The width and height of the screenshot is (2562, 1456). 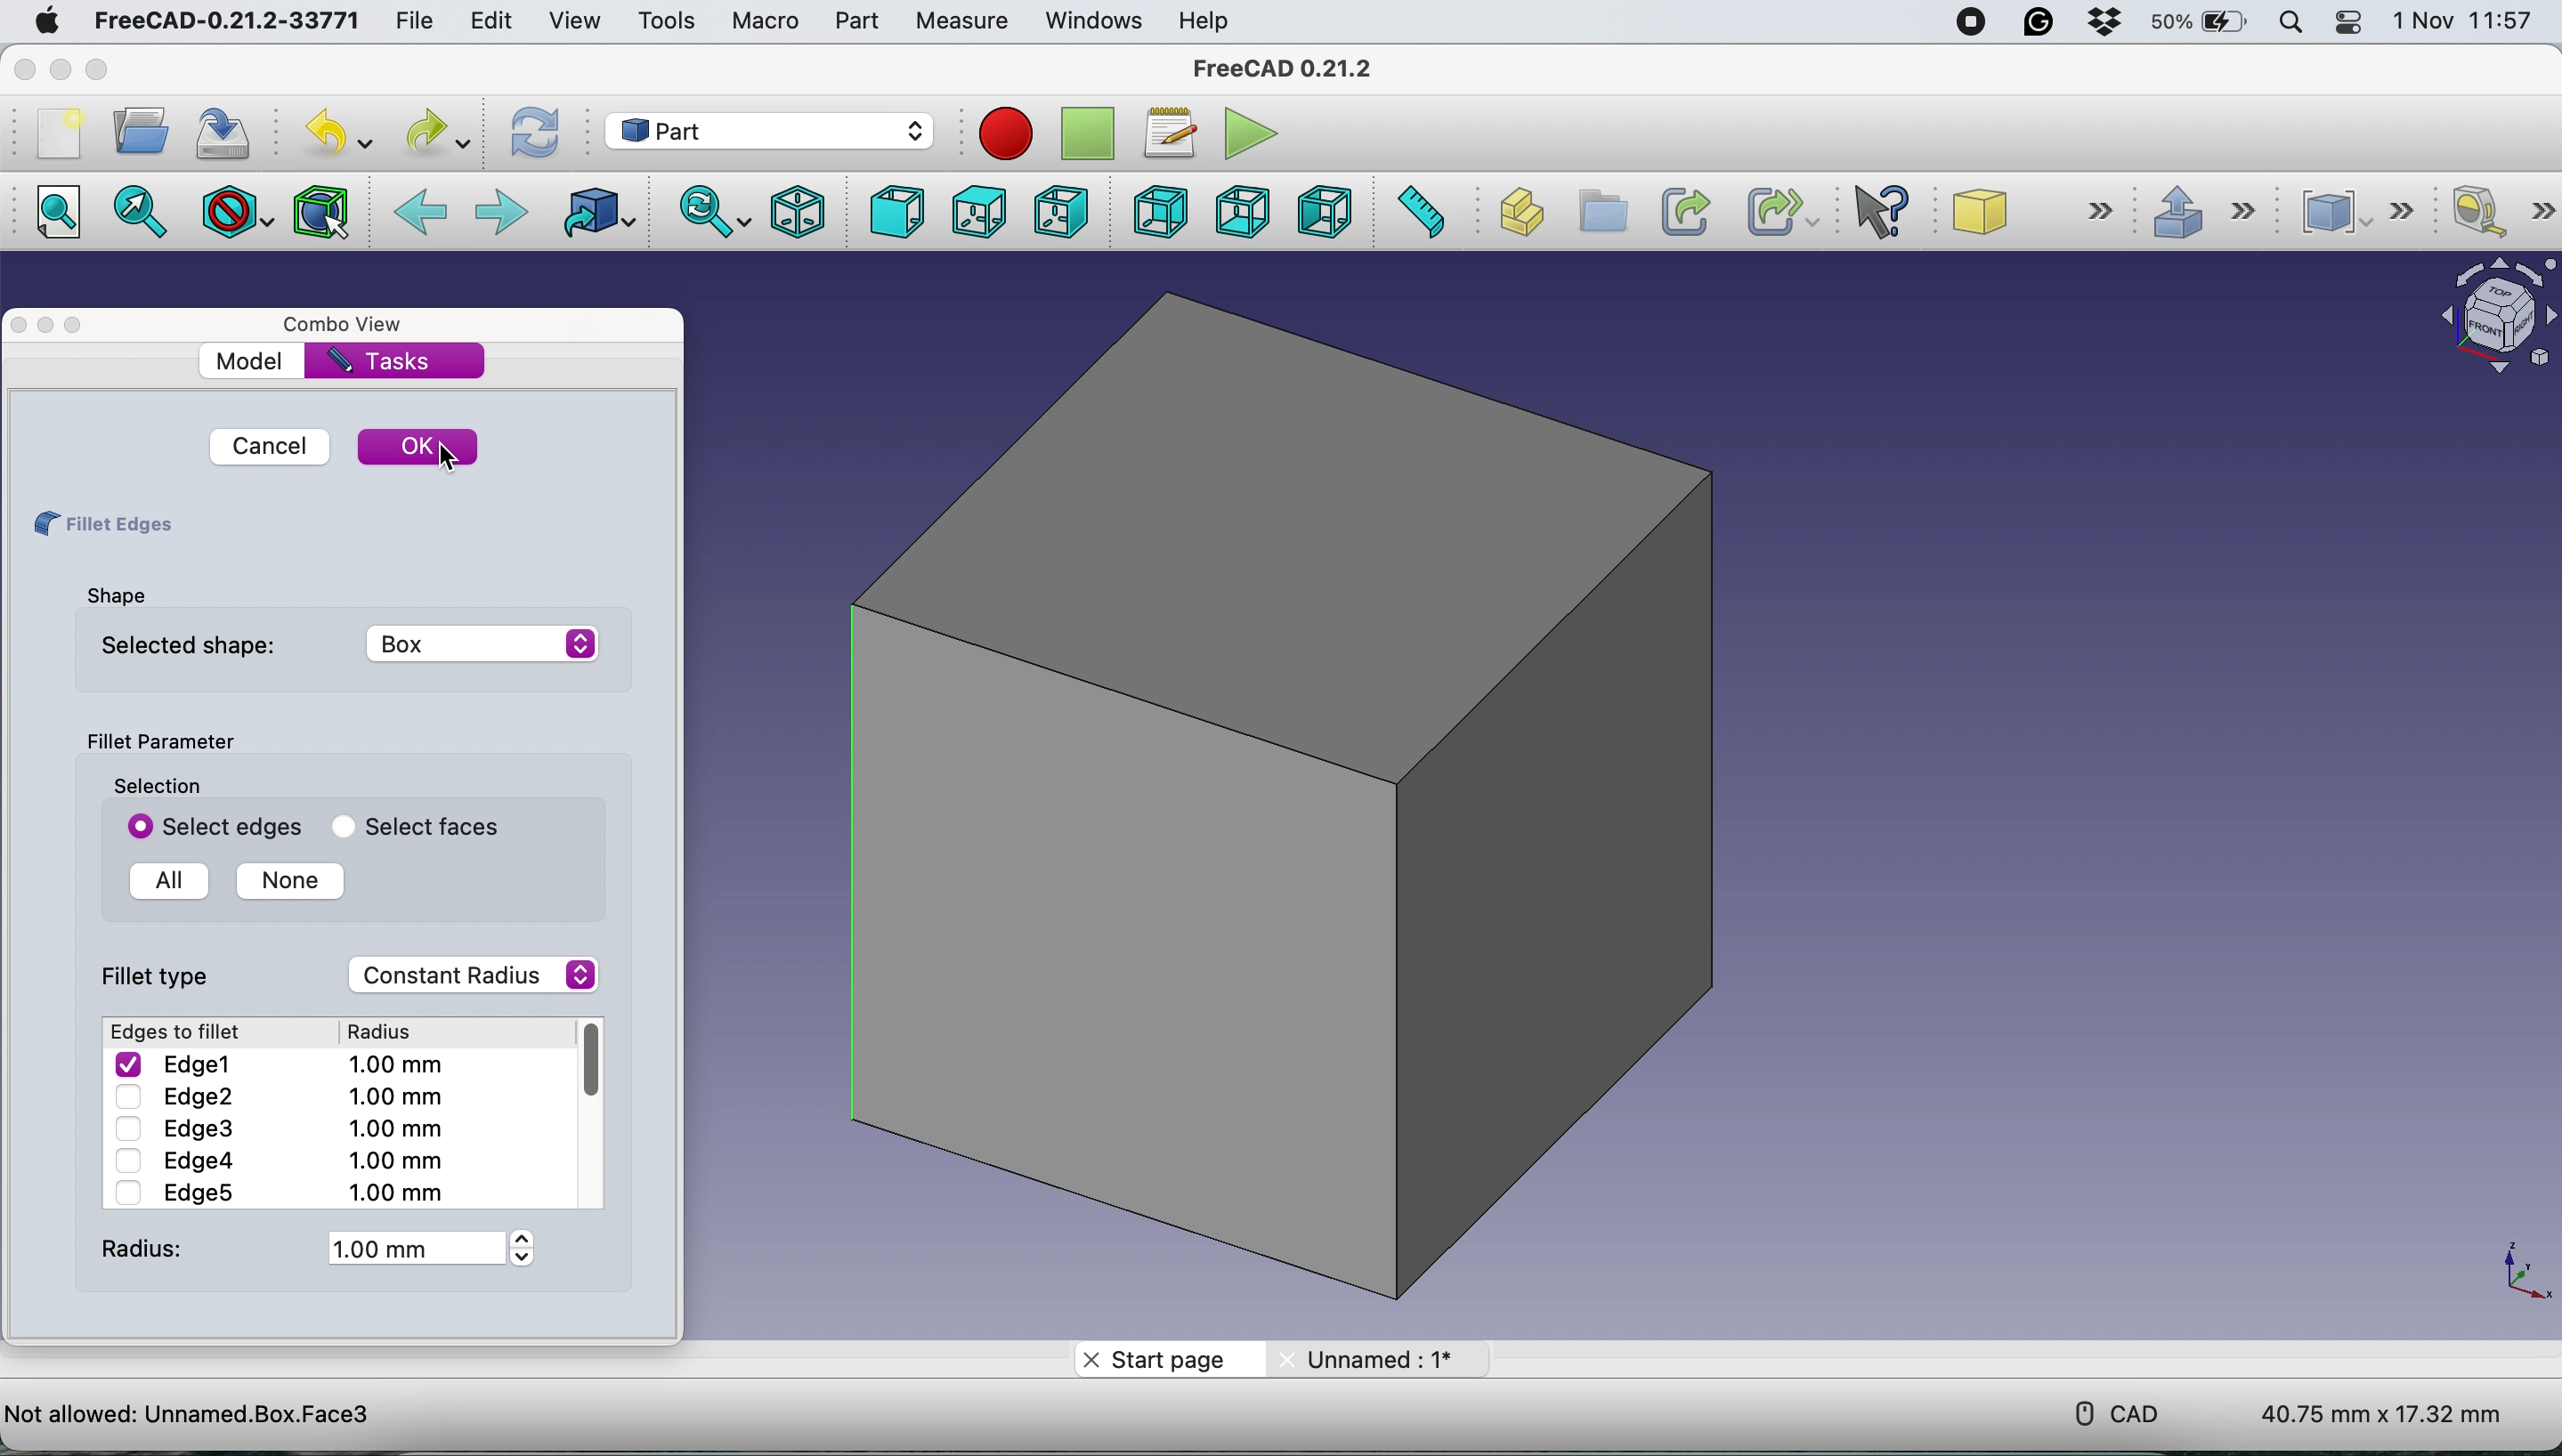 What do you see at coordinates (961, 22) in the screenshot?
I see `measure` at bounding box center [961, 22].